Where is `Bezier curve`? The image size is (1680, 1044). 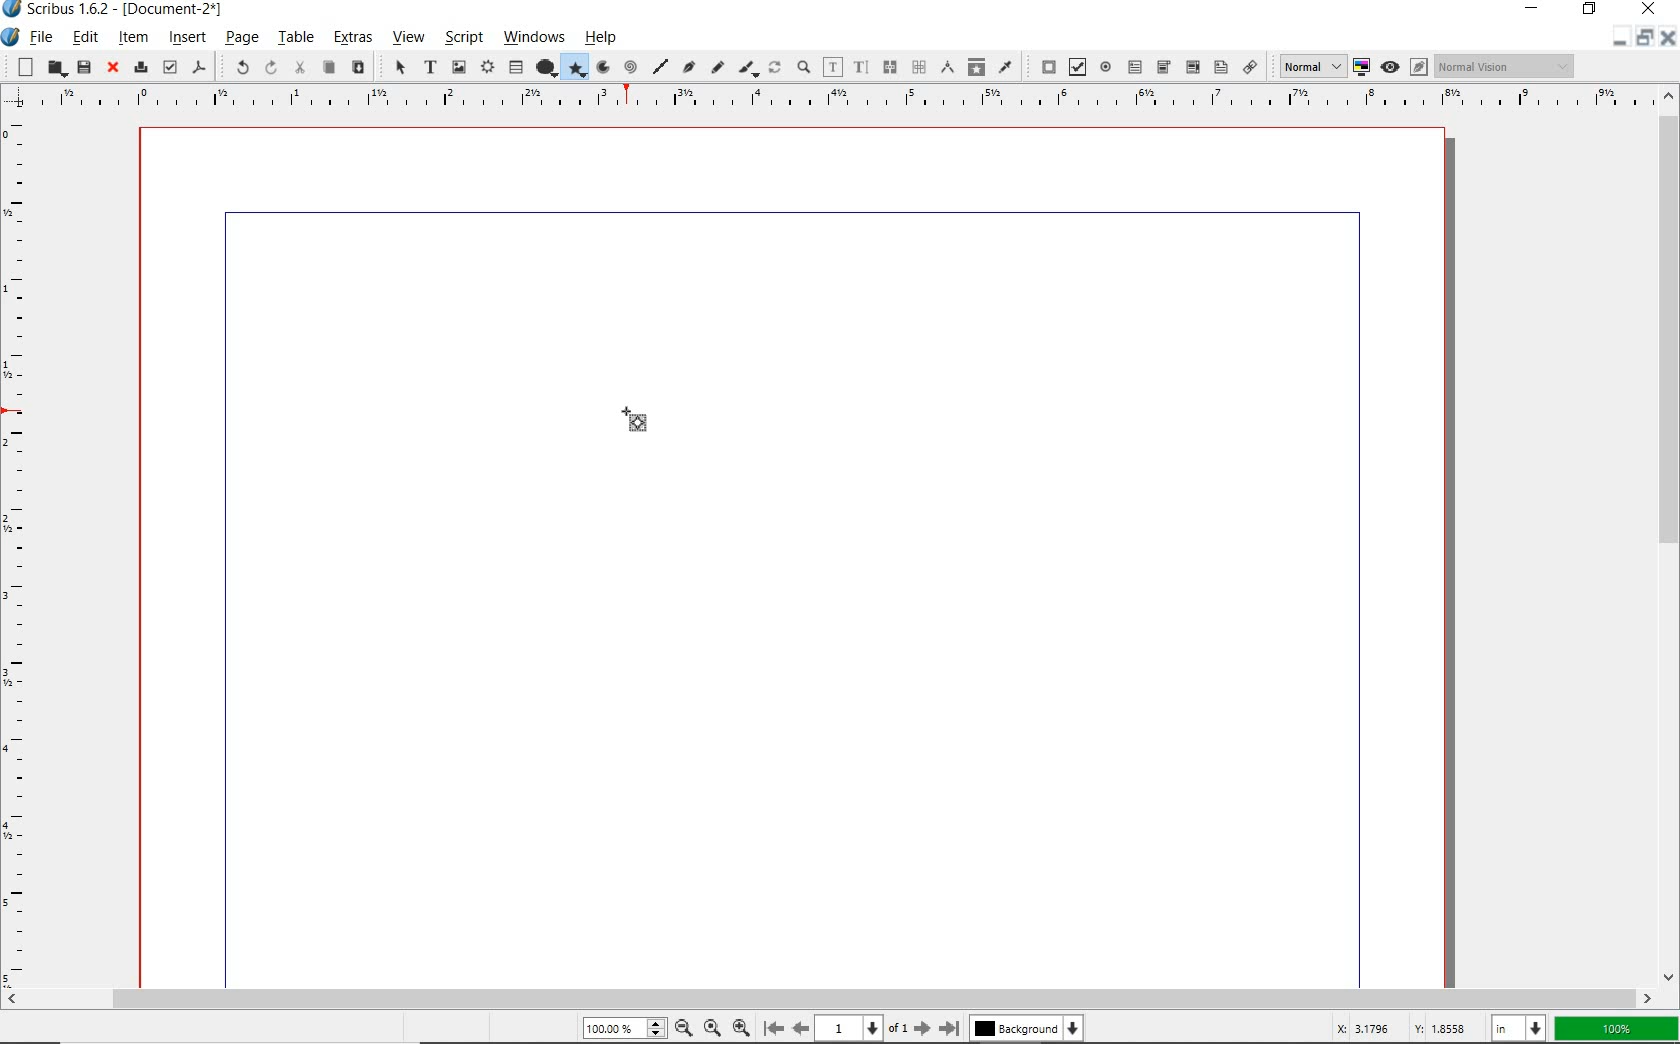 Bezier curve is located at coordinates (686, 67).